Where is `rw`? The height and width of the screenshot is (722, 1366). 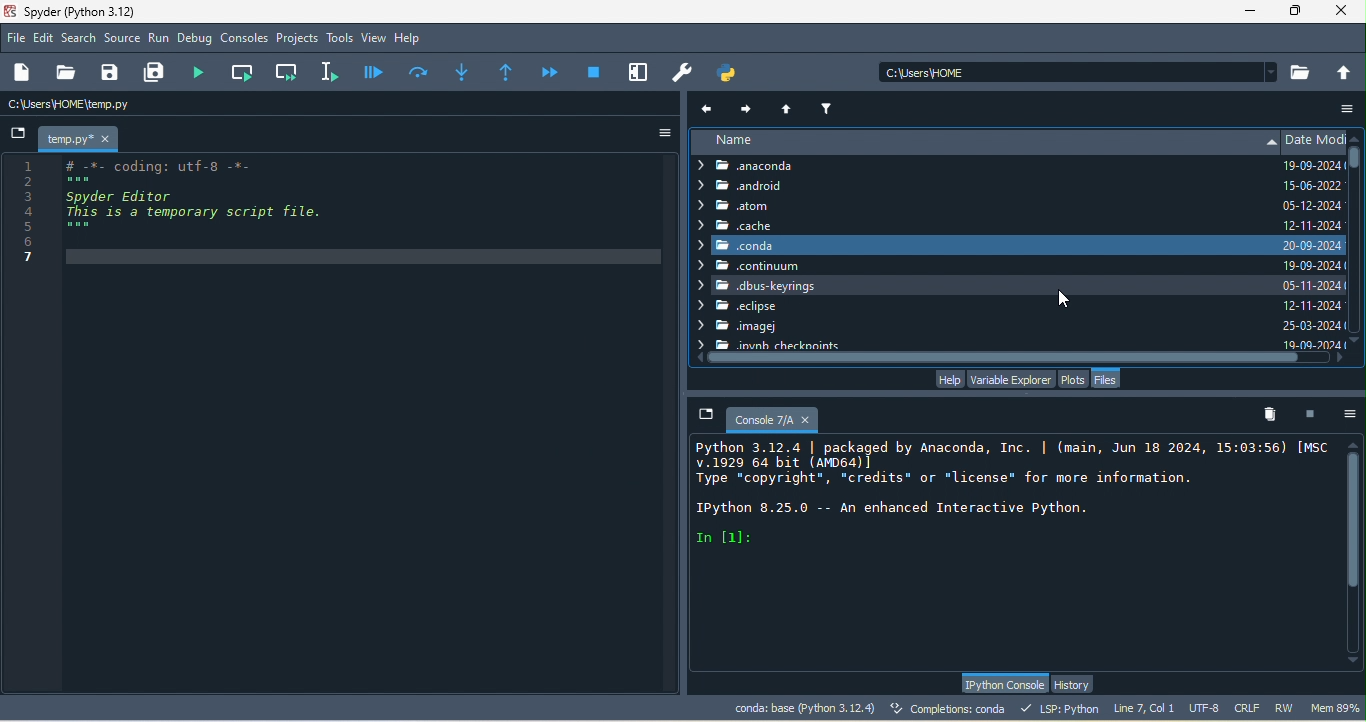 rw is located at coordinates (1286, 708).